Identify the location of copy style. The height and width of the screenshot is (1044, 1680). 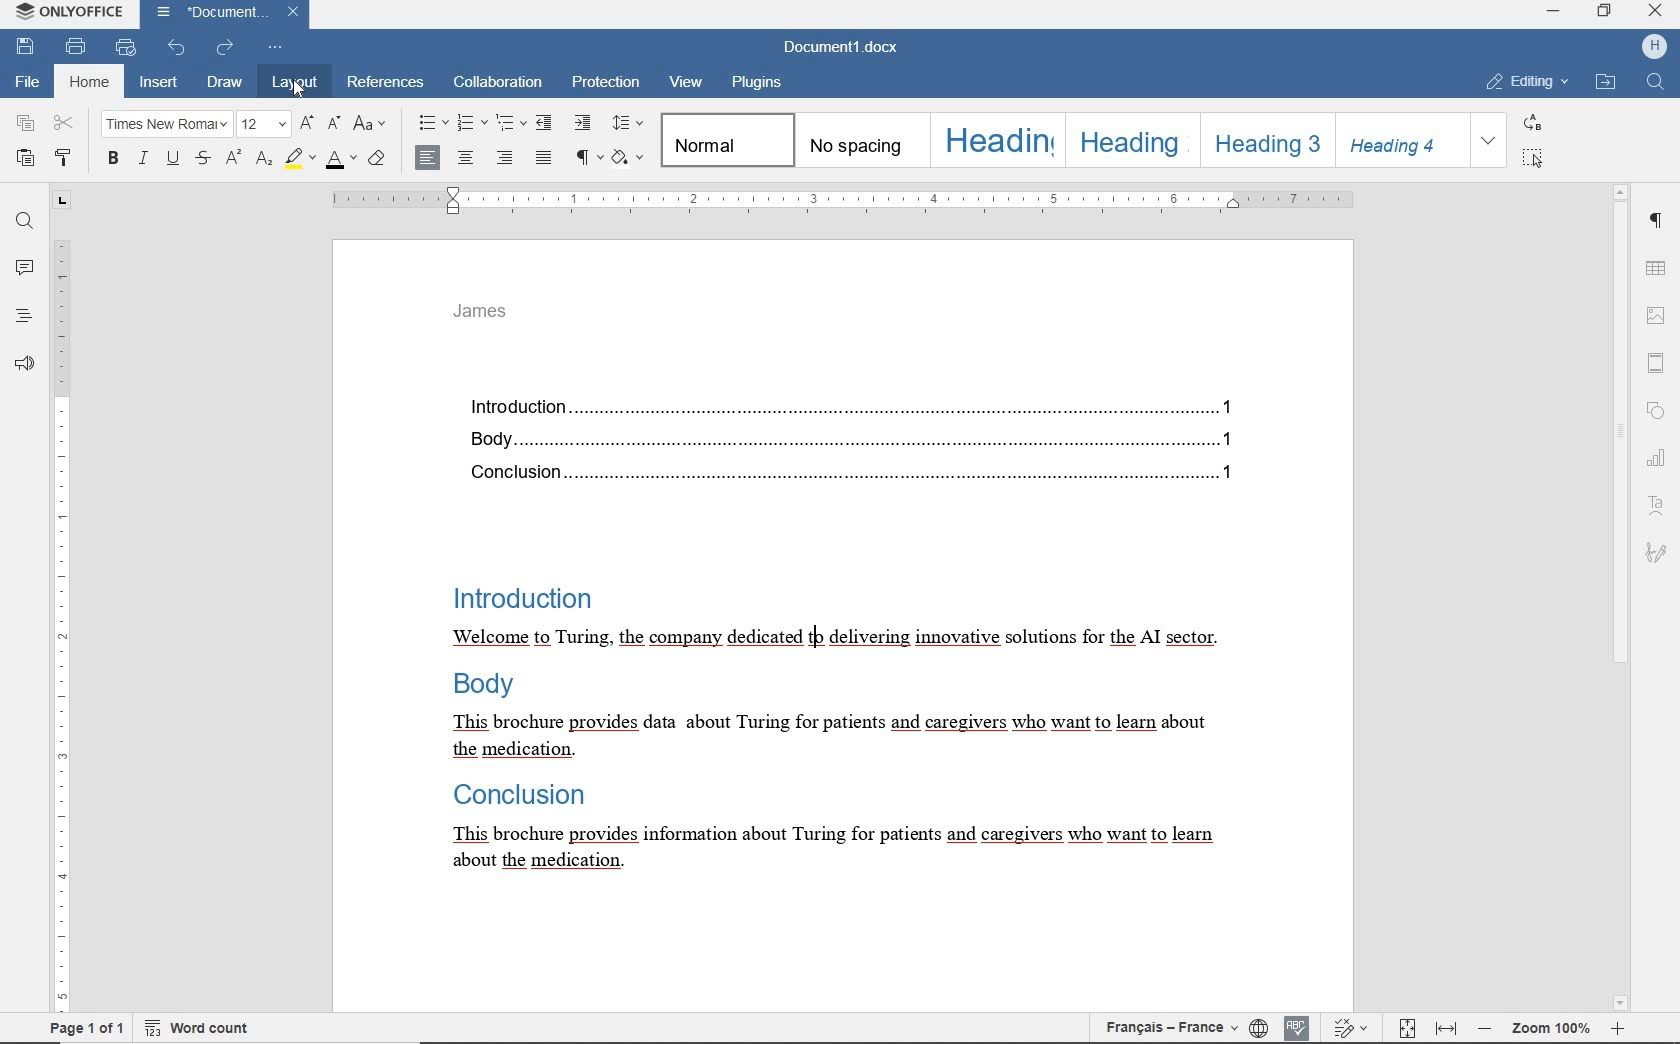
(64, 157).